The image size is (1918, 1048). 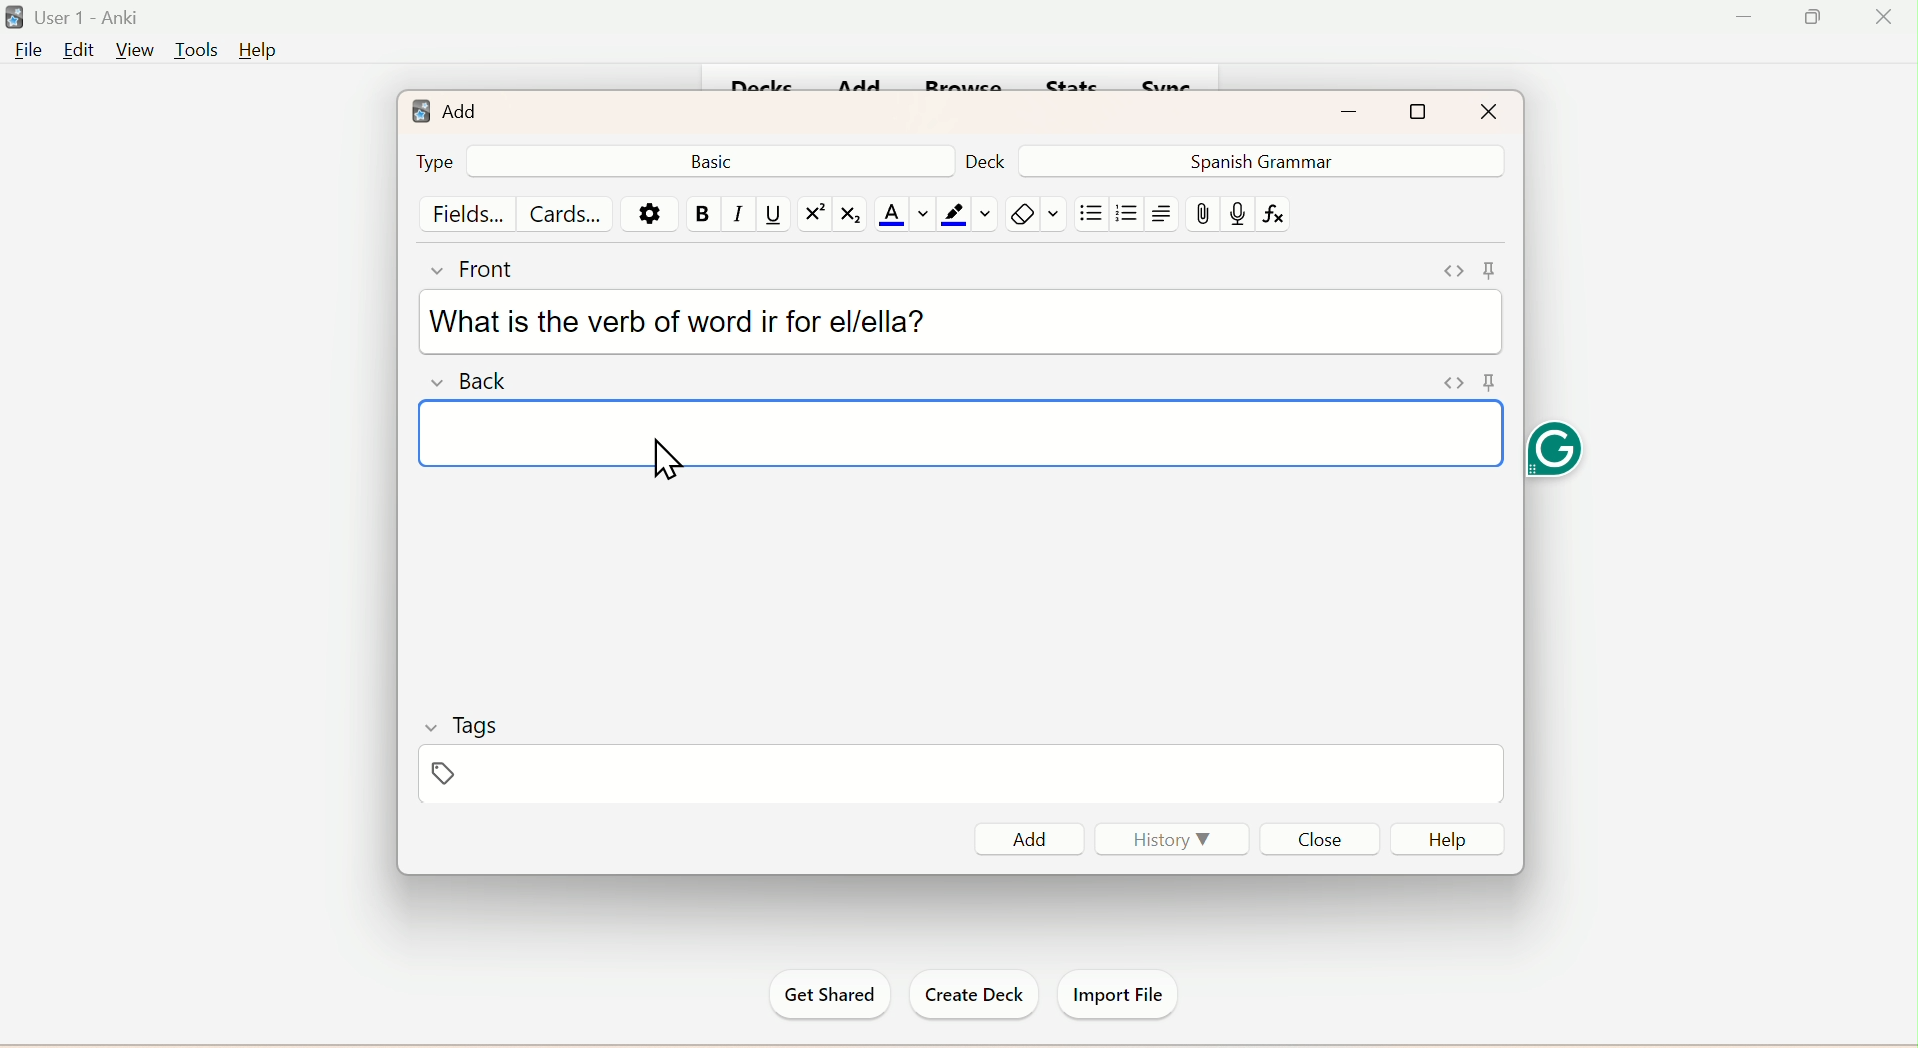 I want to click on Text Alignment, so click(x=1162, y=214).